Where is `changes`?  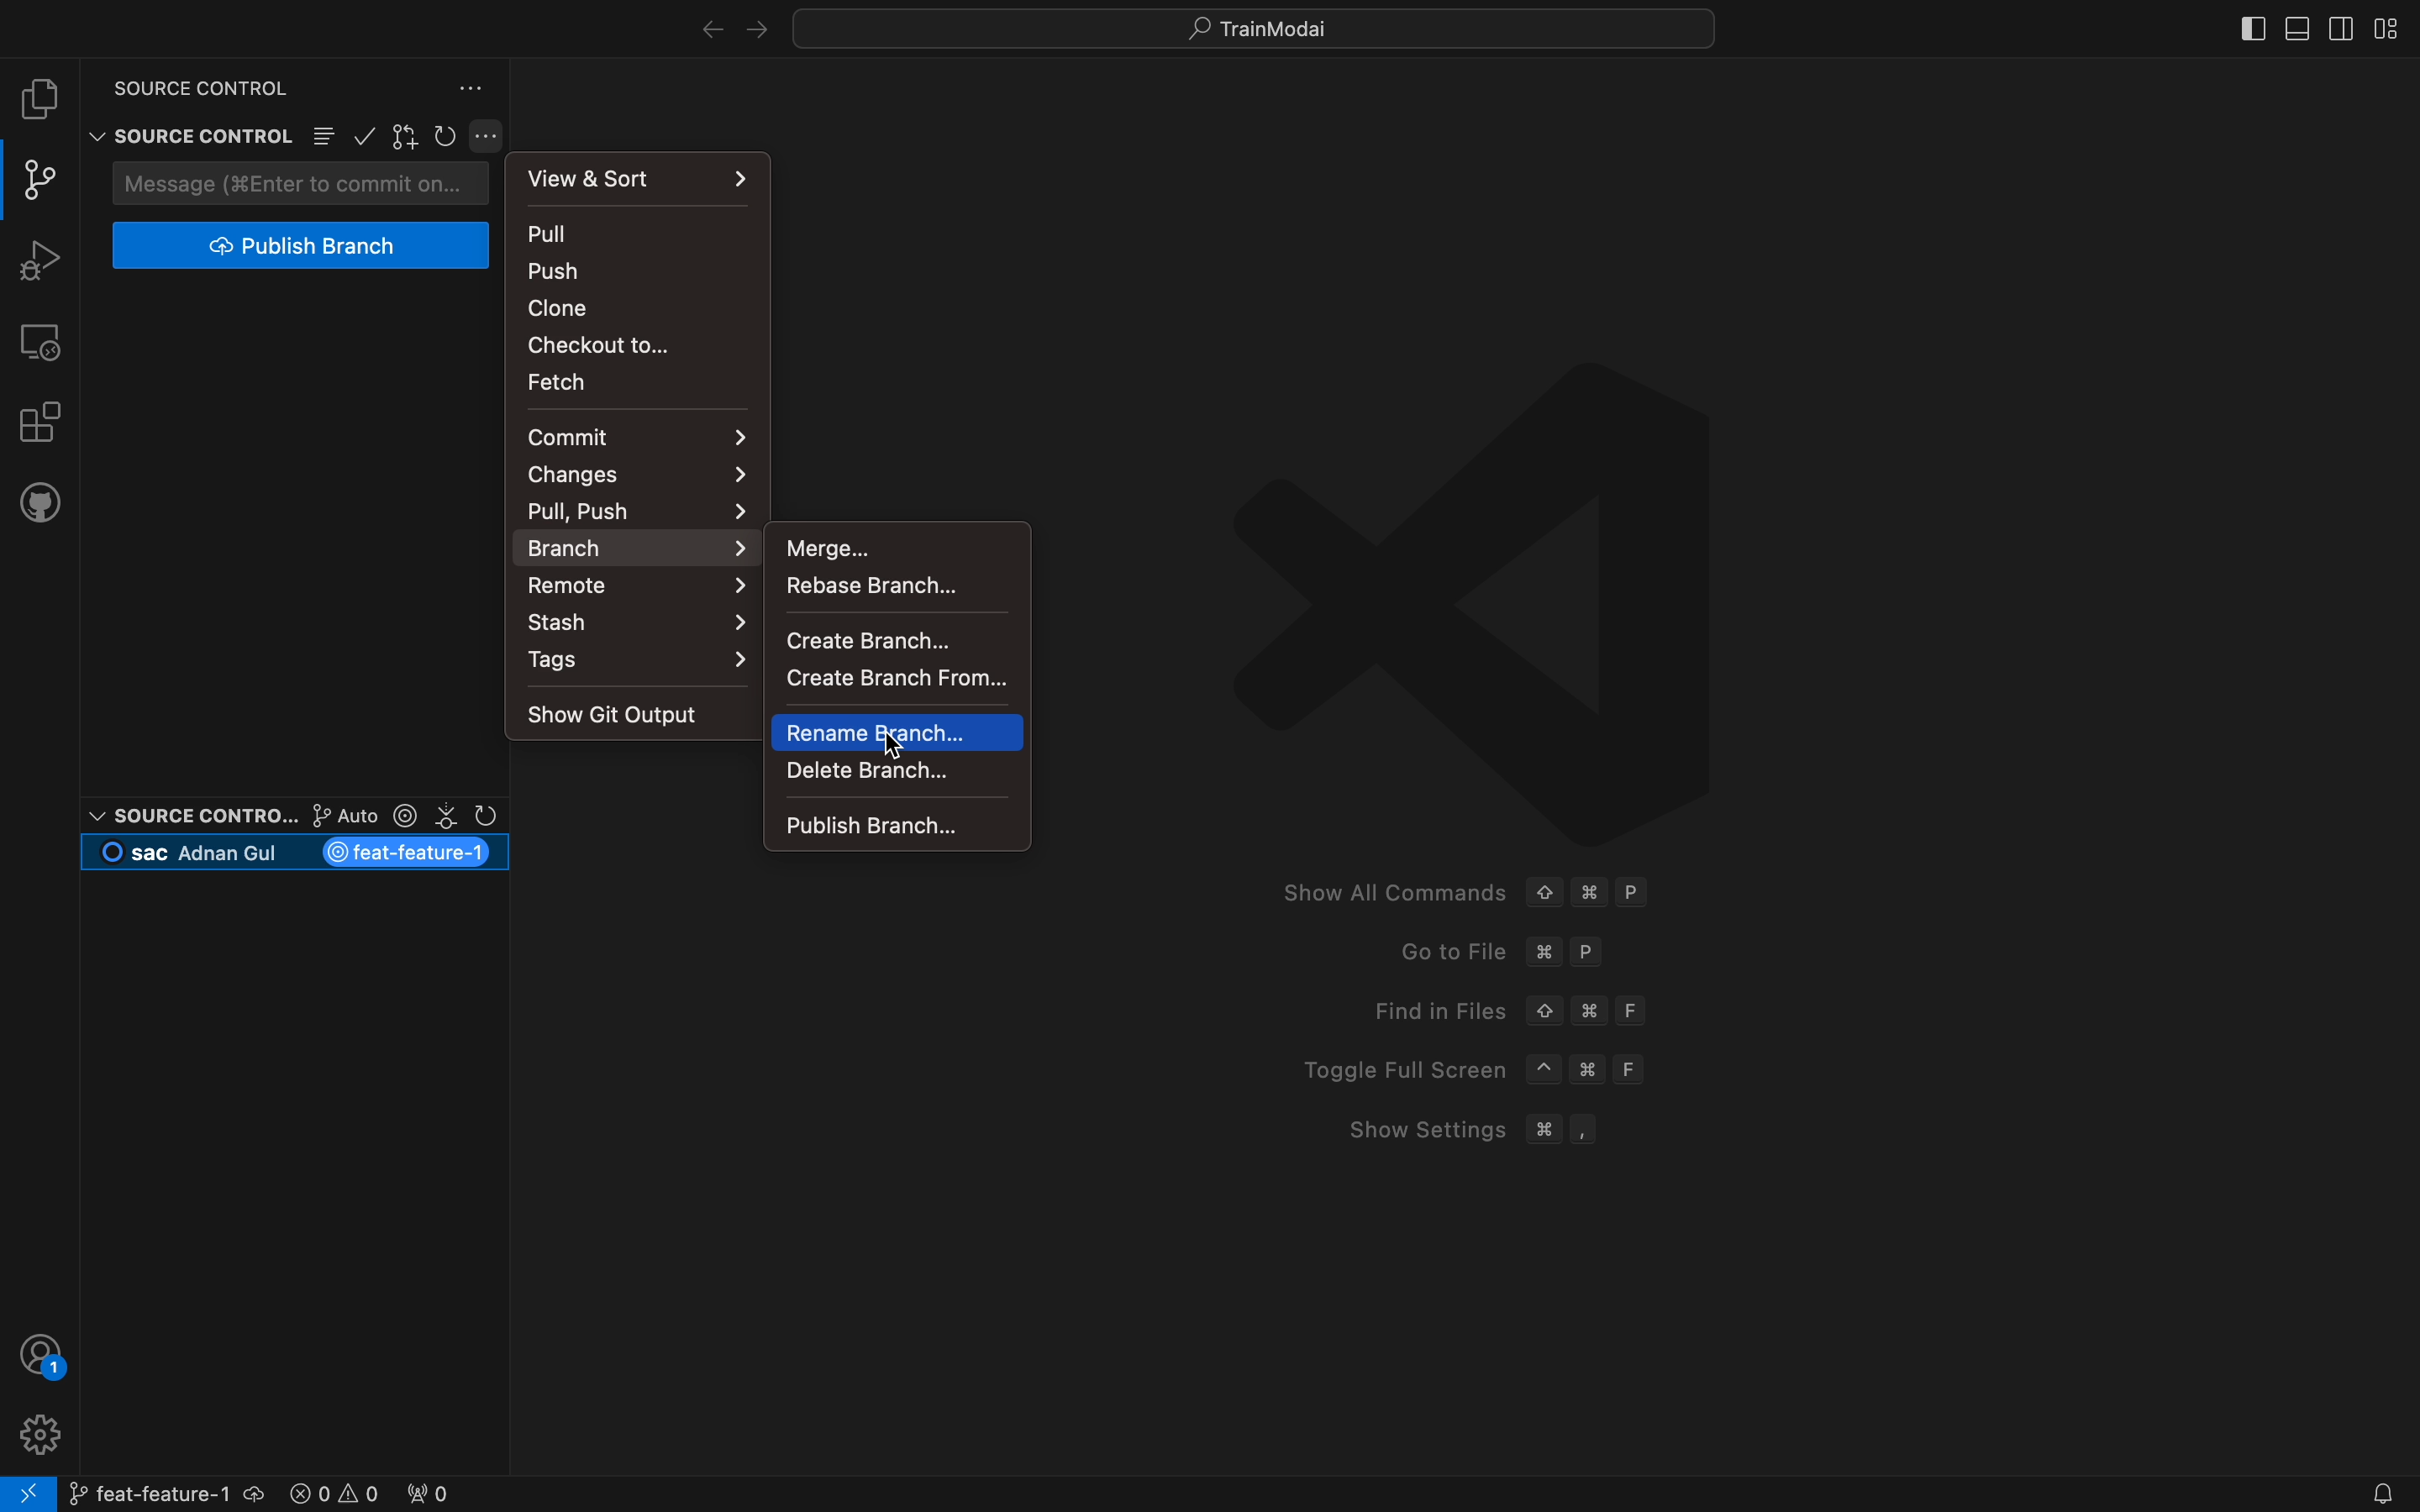 changes is located at coordinates (636, 473).